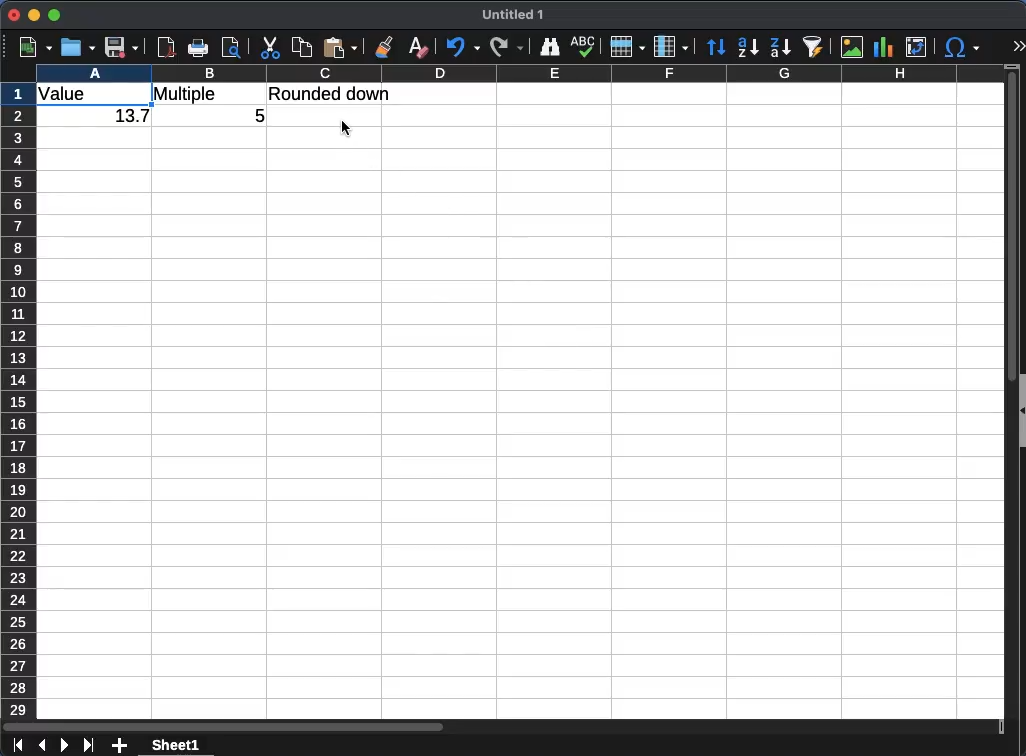  Describe the element at coordinates (716, 48) in the screenshot. I see `sort` at that location.